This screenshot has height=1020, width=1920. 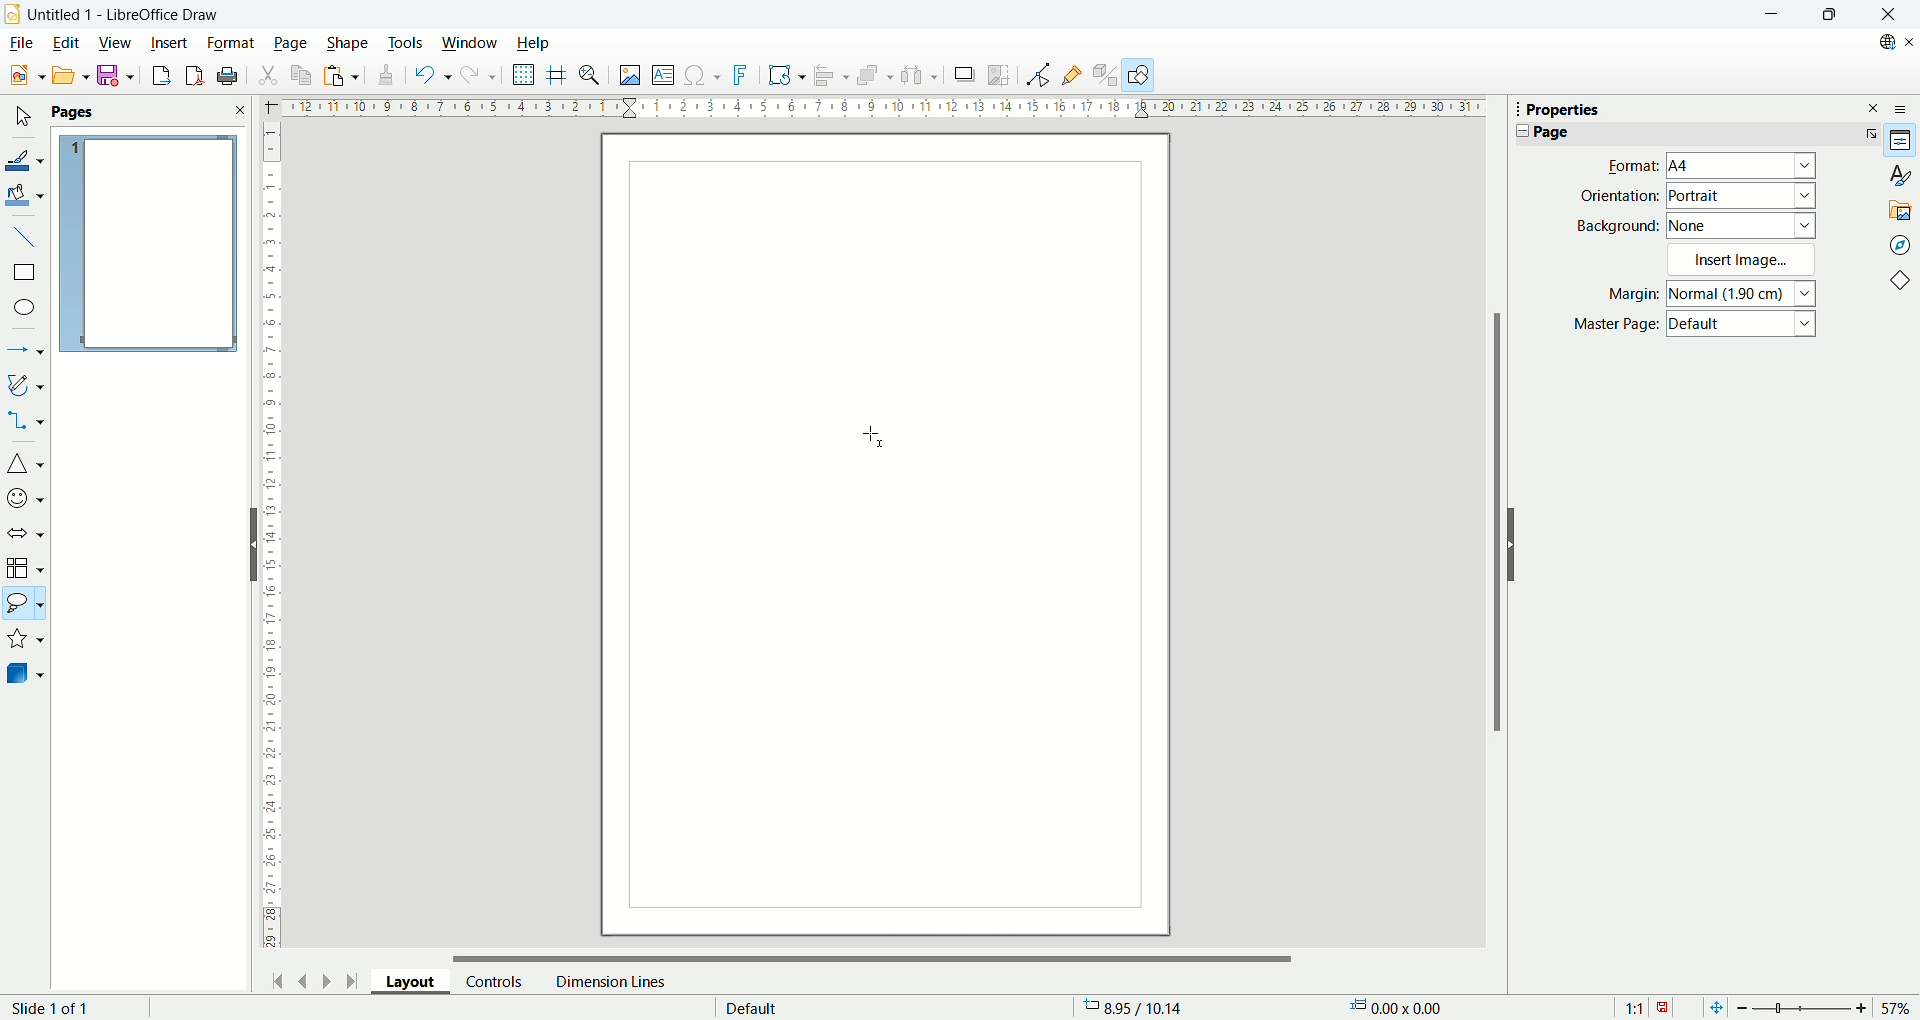 What do you see at coordinates (156, 75) in the screenshot?
I see `export` at bounding box center [156, 75].